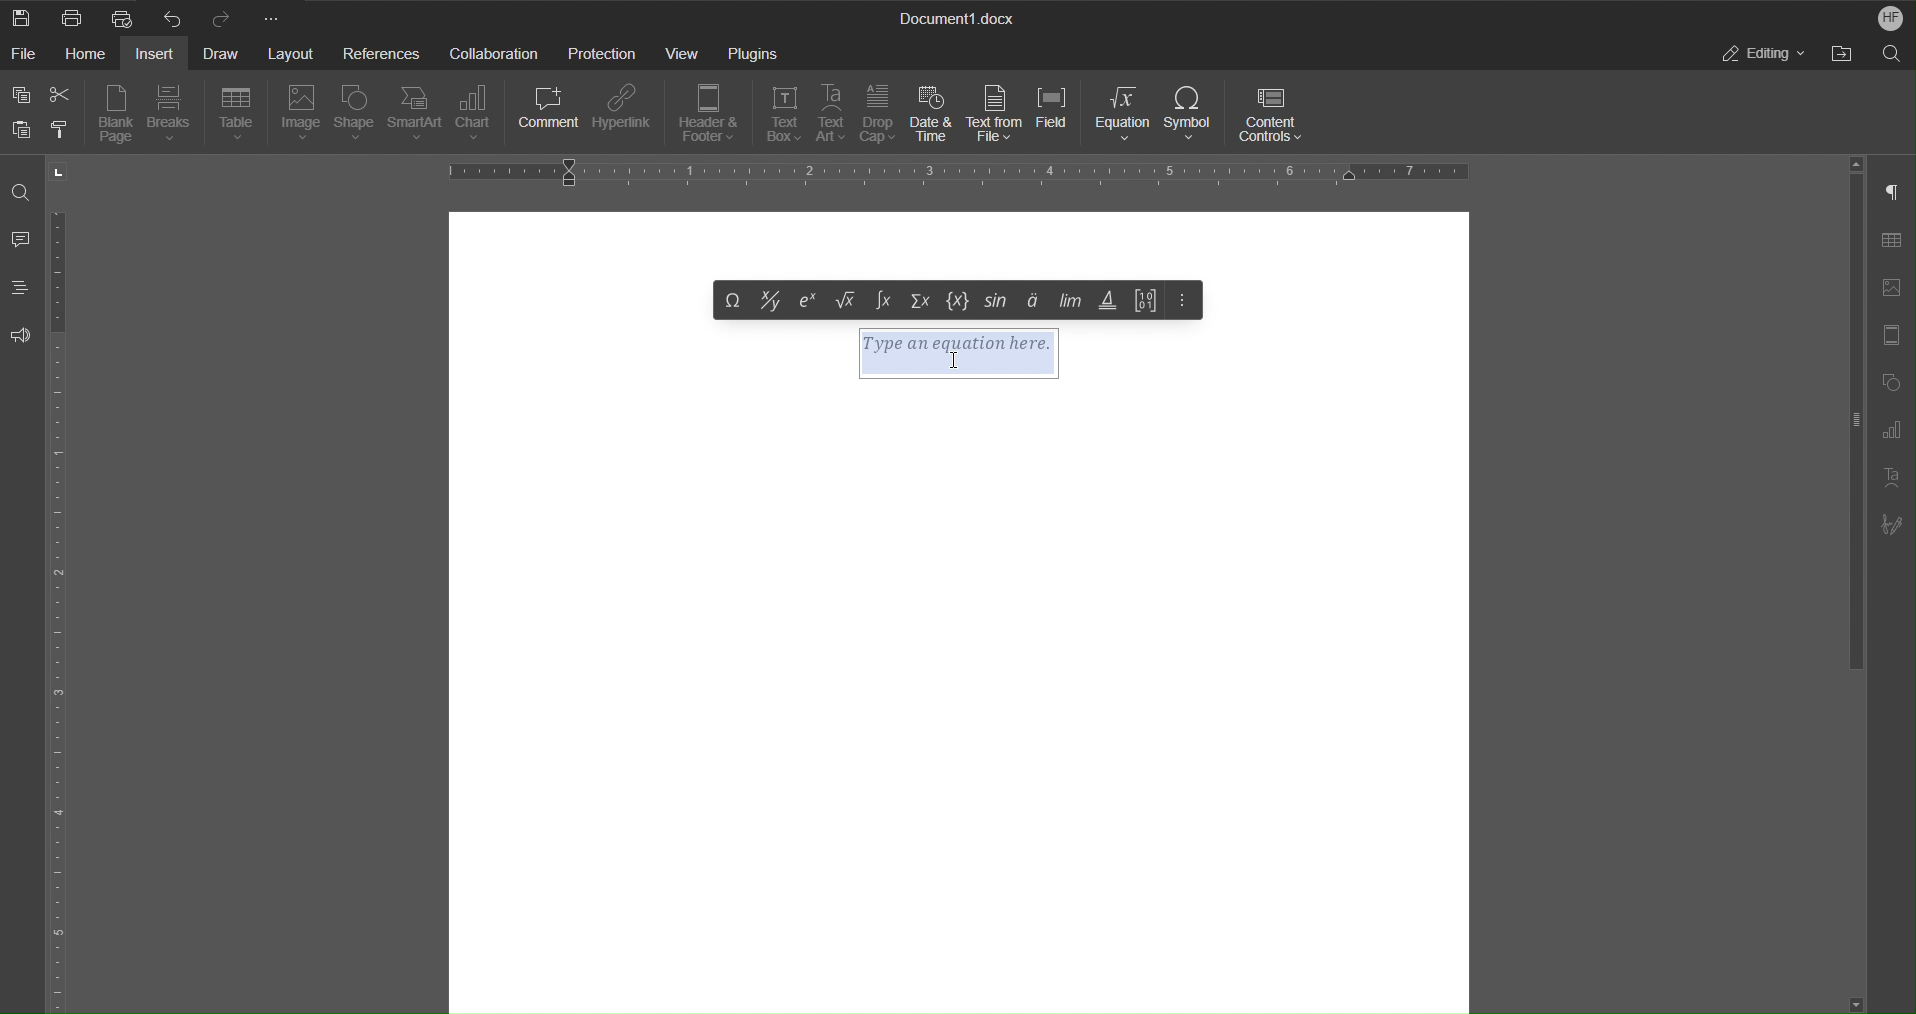 The height and width of the screenshot is (1014, 1916). What do you see at coordinates (123, 17) in the screenshot?
I see `Quick Print` at bounding box center [123, 17].